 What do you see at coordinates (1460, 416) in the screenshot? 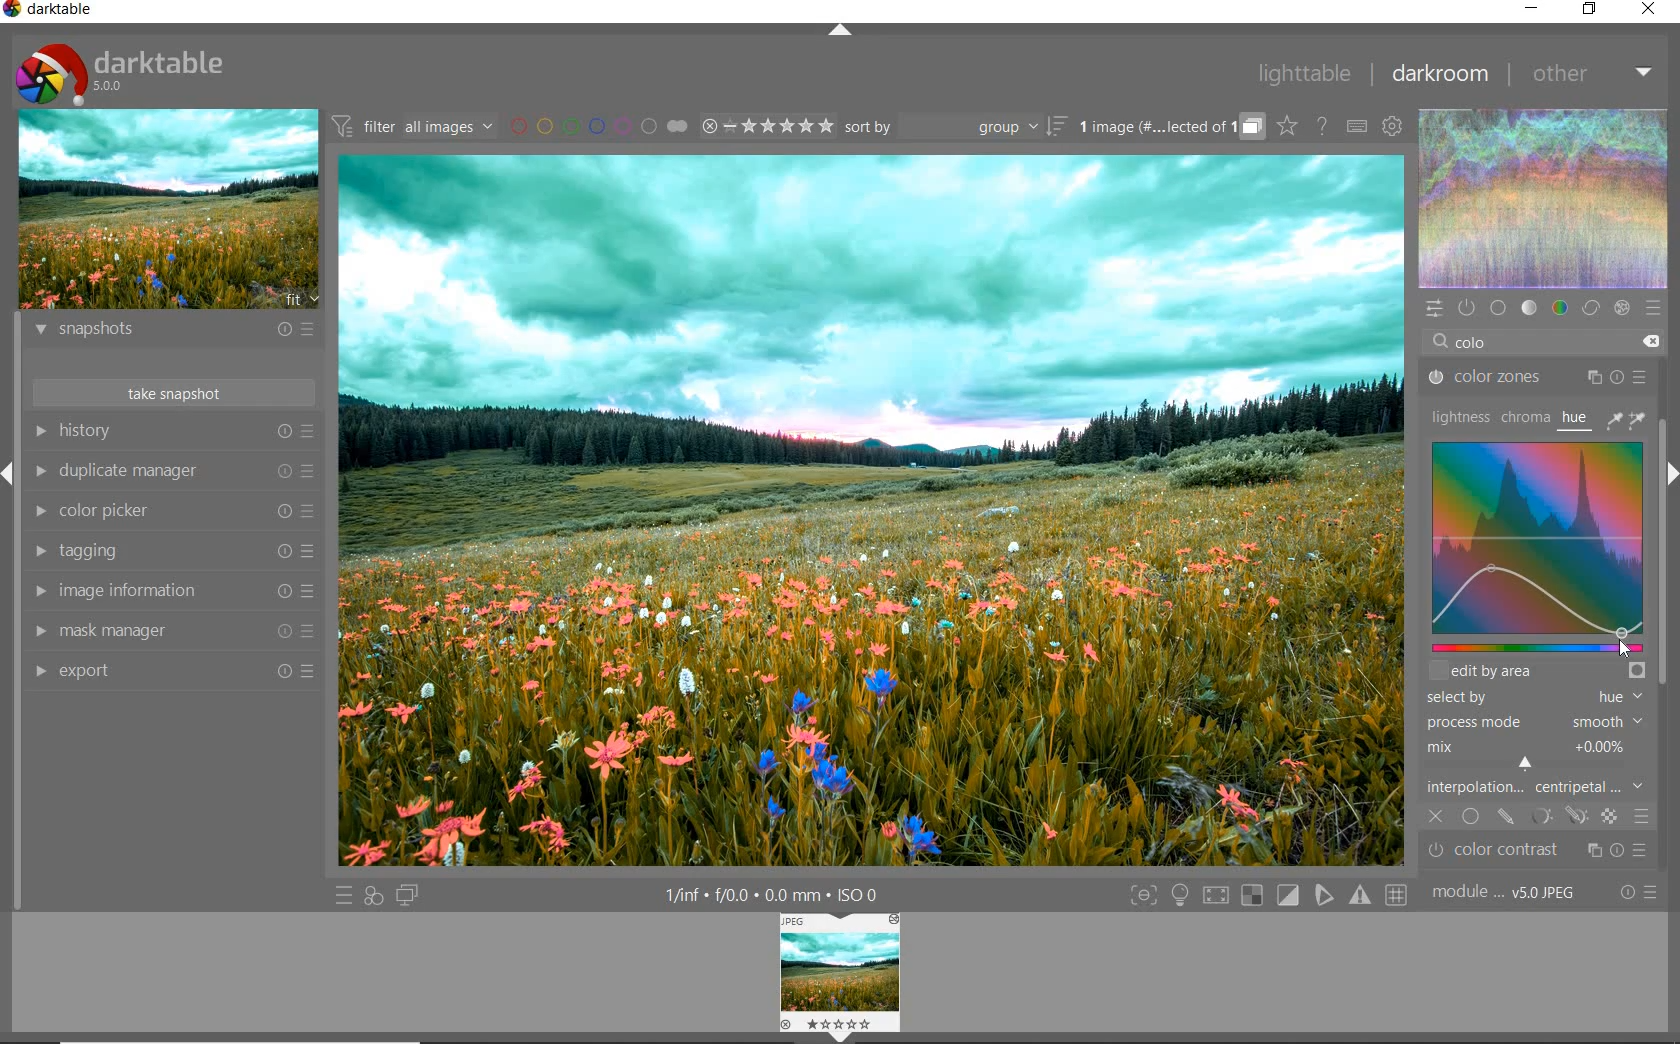
I see `lightness` at bounding box center [1460, 416].